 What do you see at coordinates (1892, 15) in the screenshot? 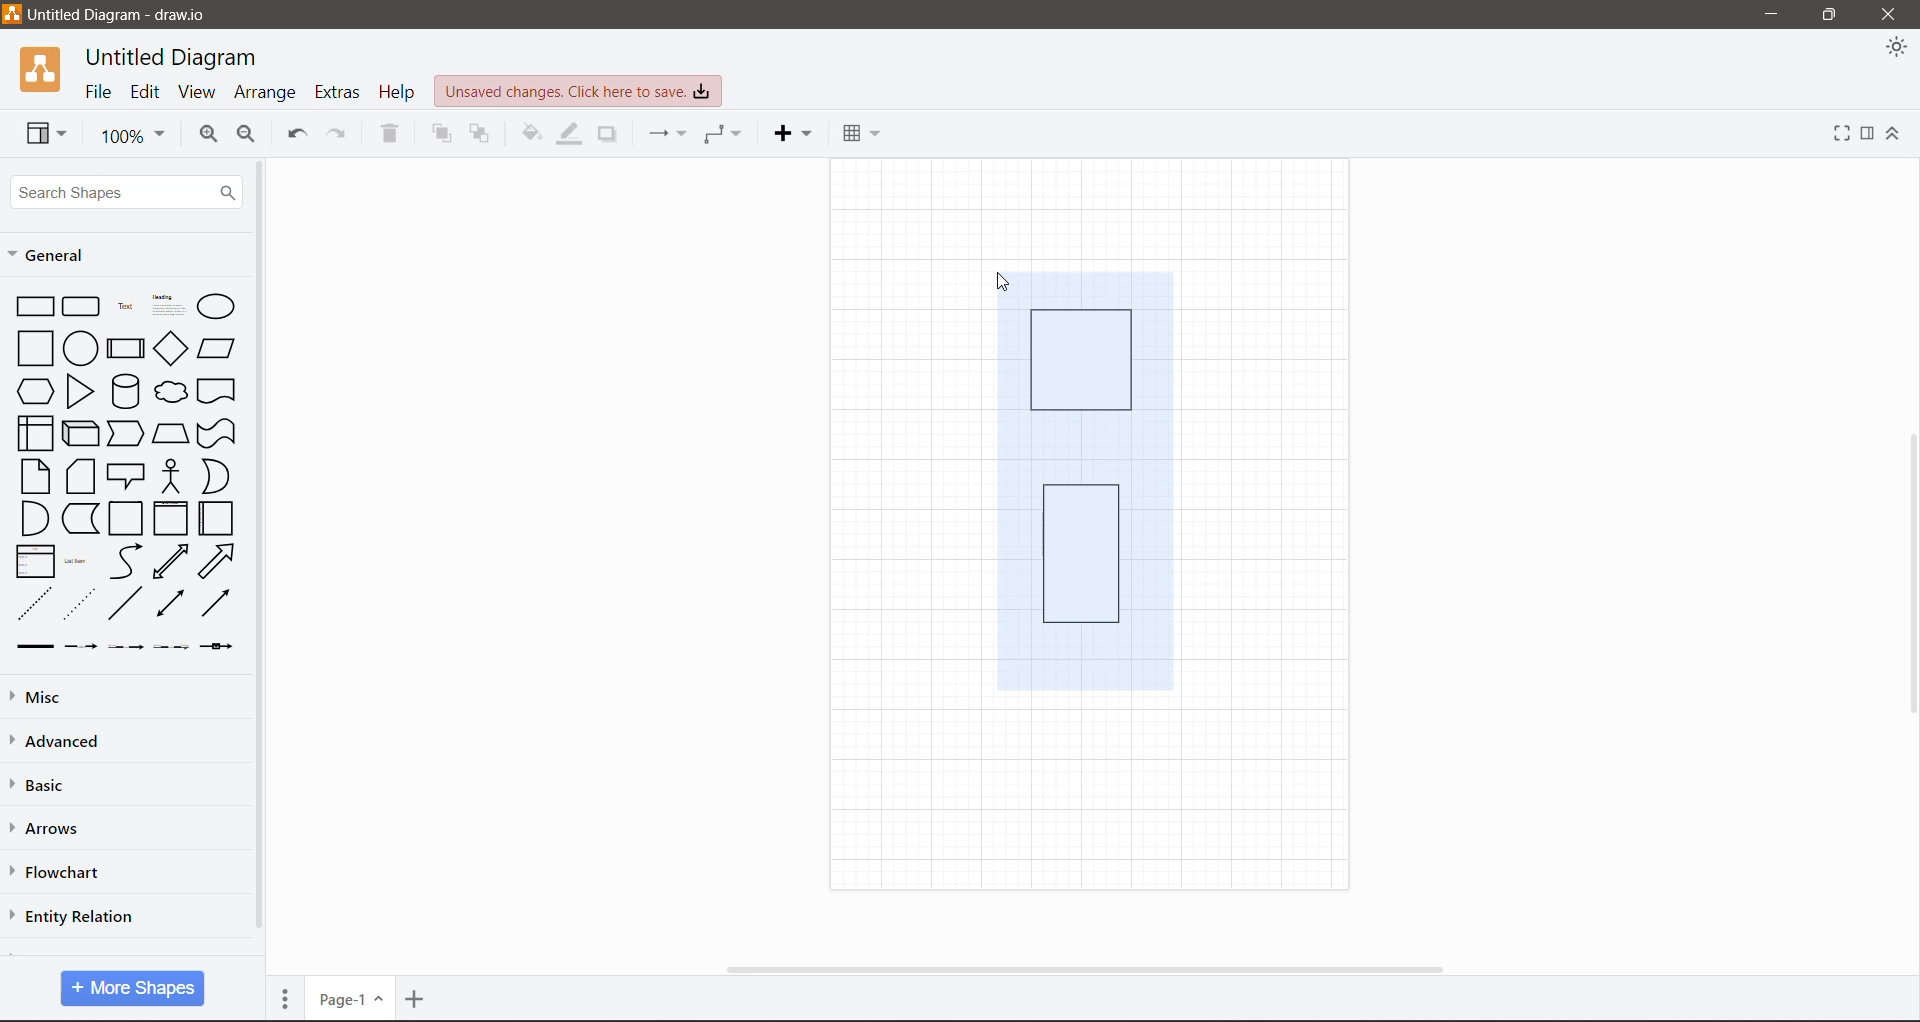
I see `Close` at bounding box center [1892, 15].